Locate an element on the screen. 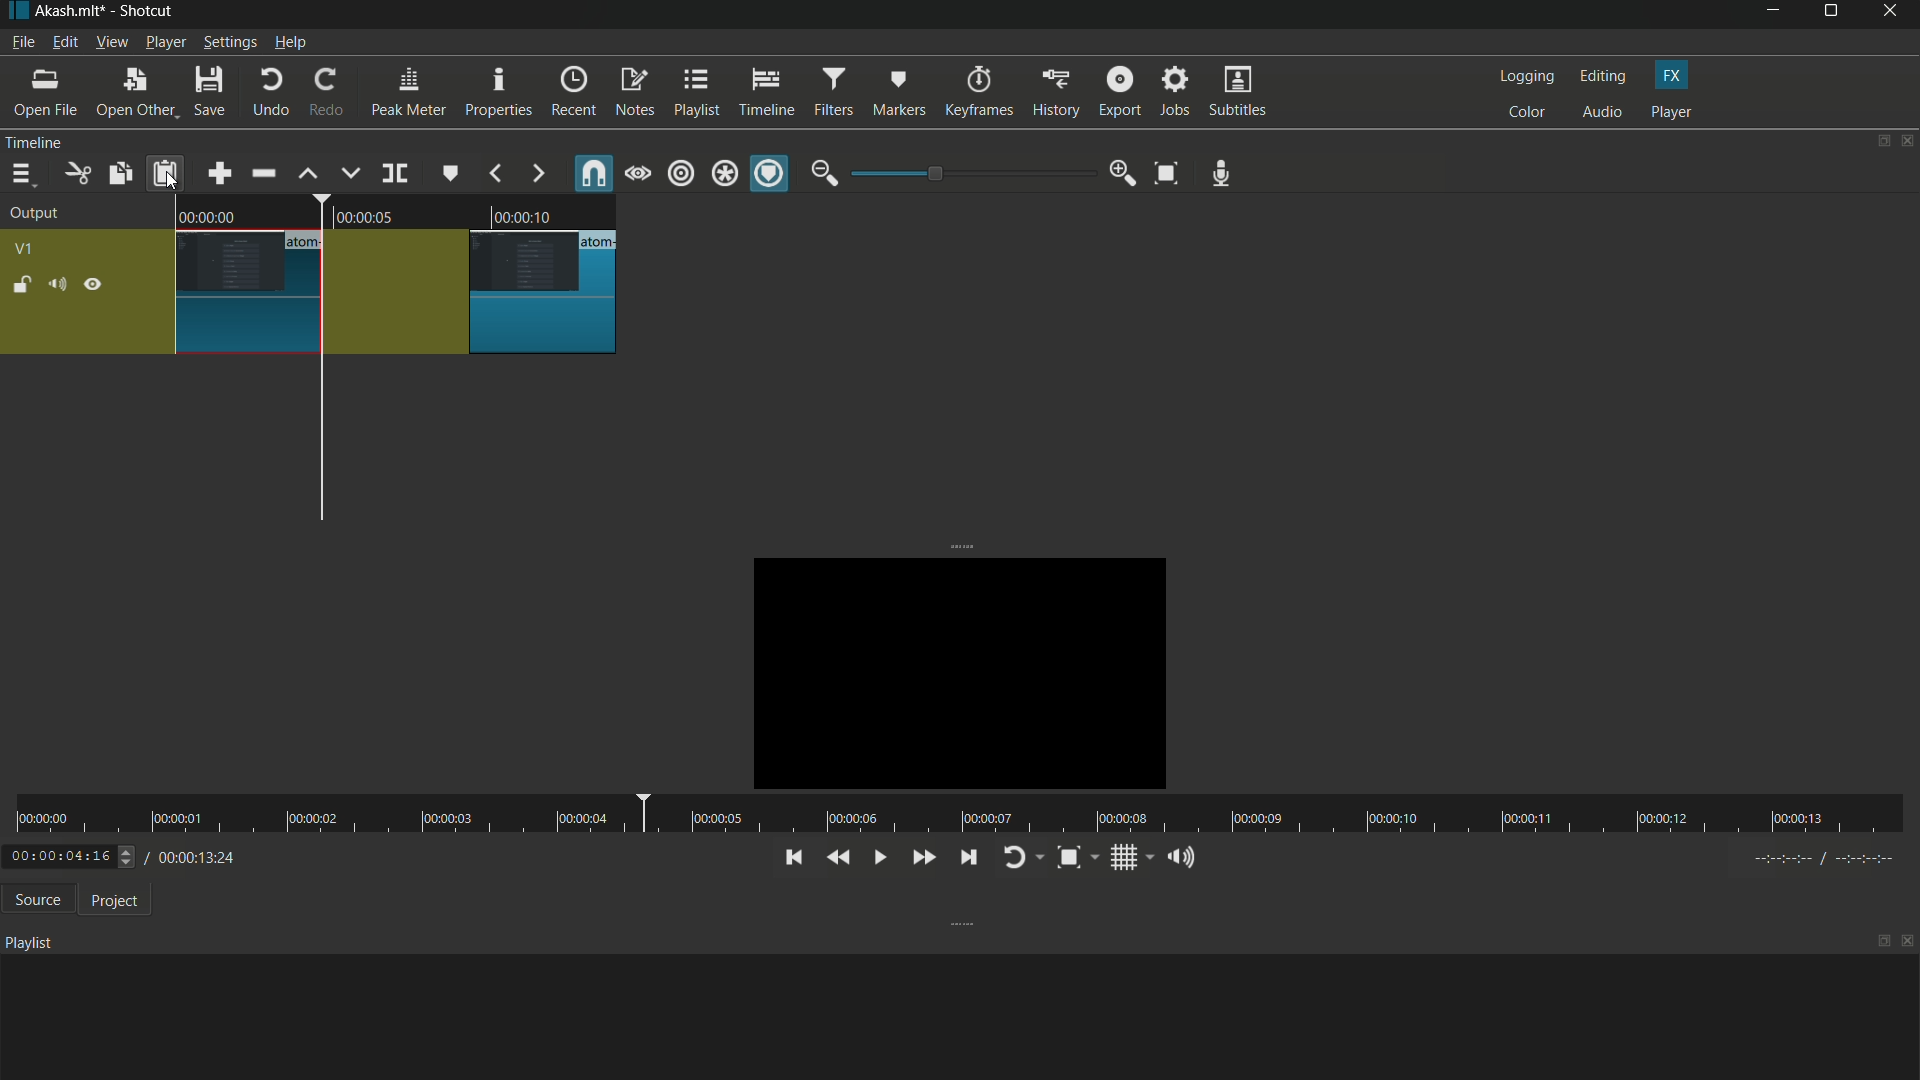 This screenshot has height=1080, width=1920. color is located at coordinates (1526, 112).